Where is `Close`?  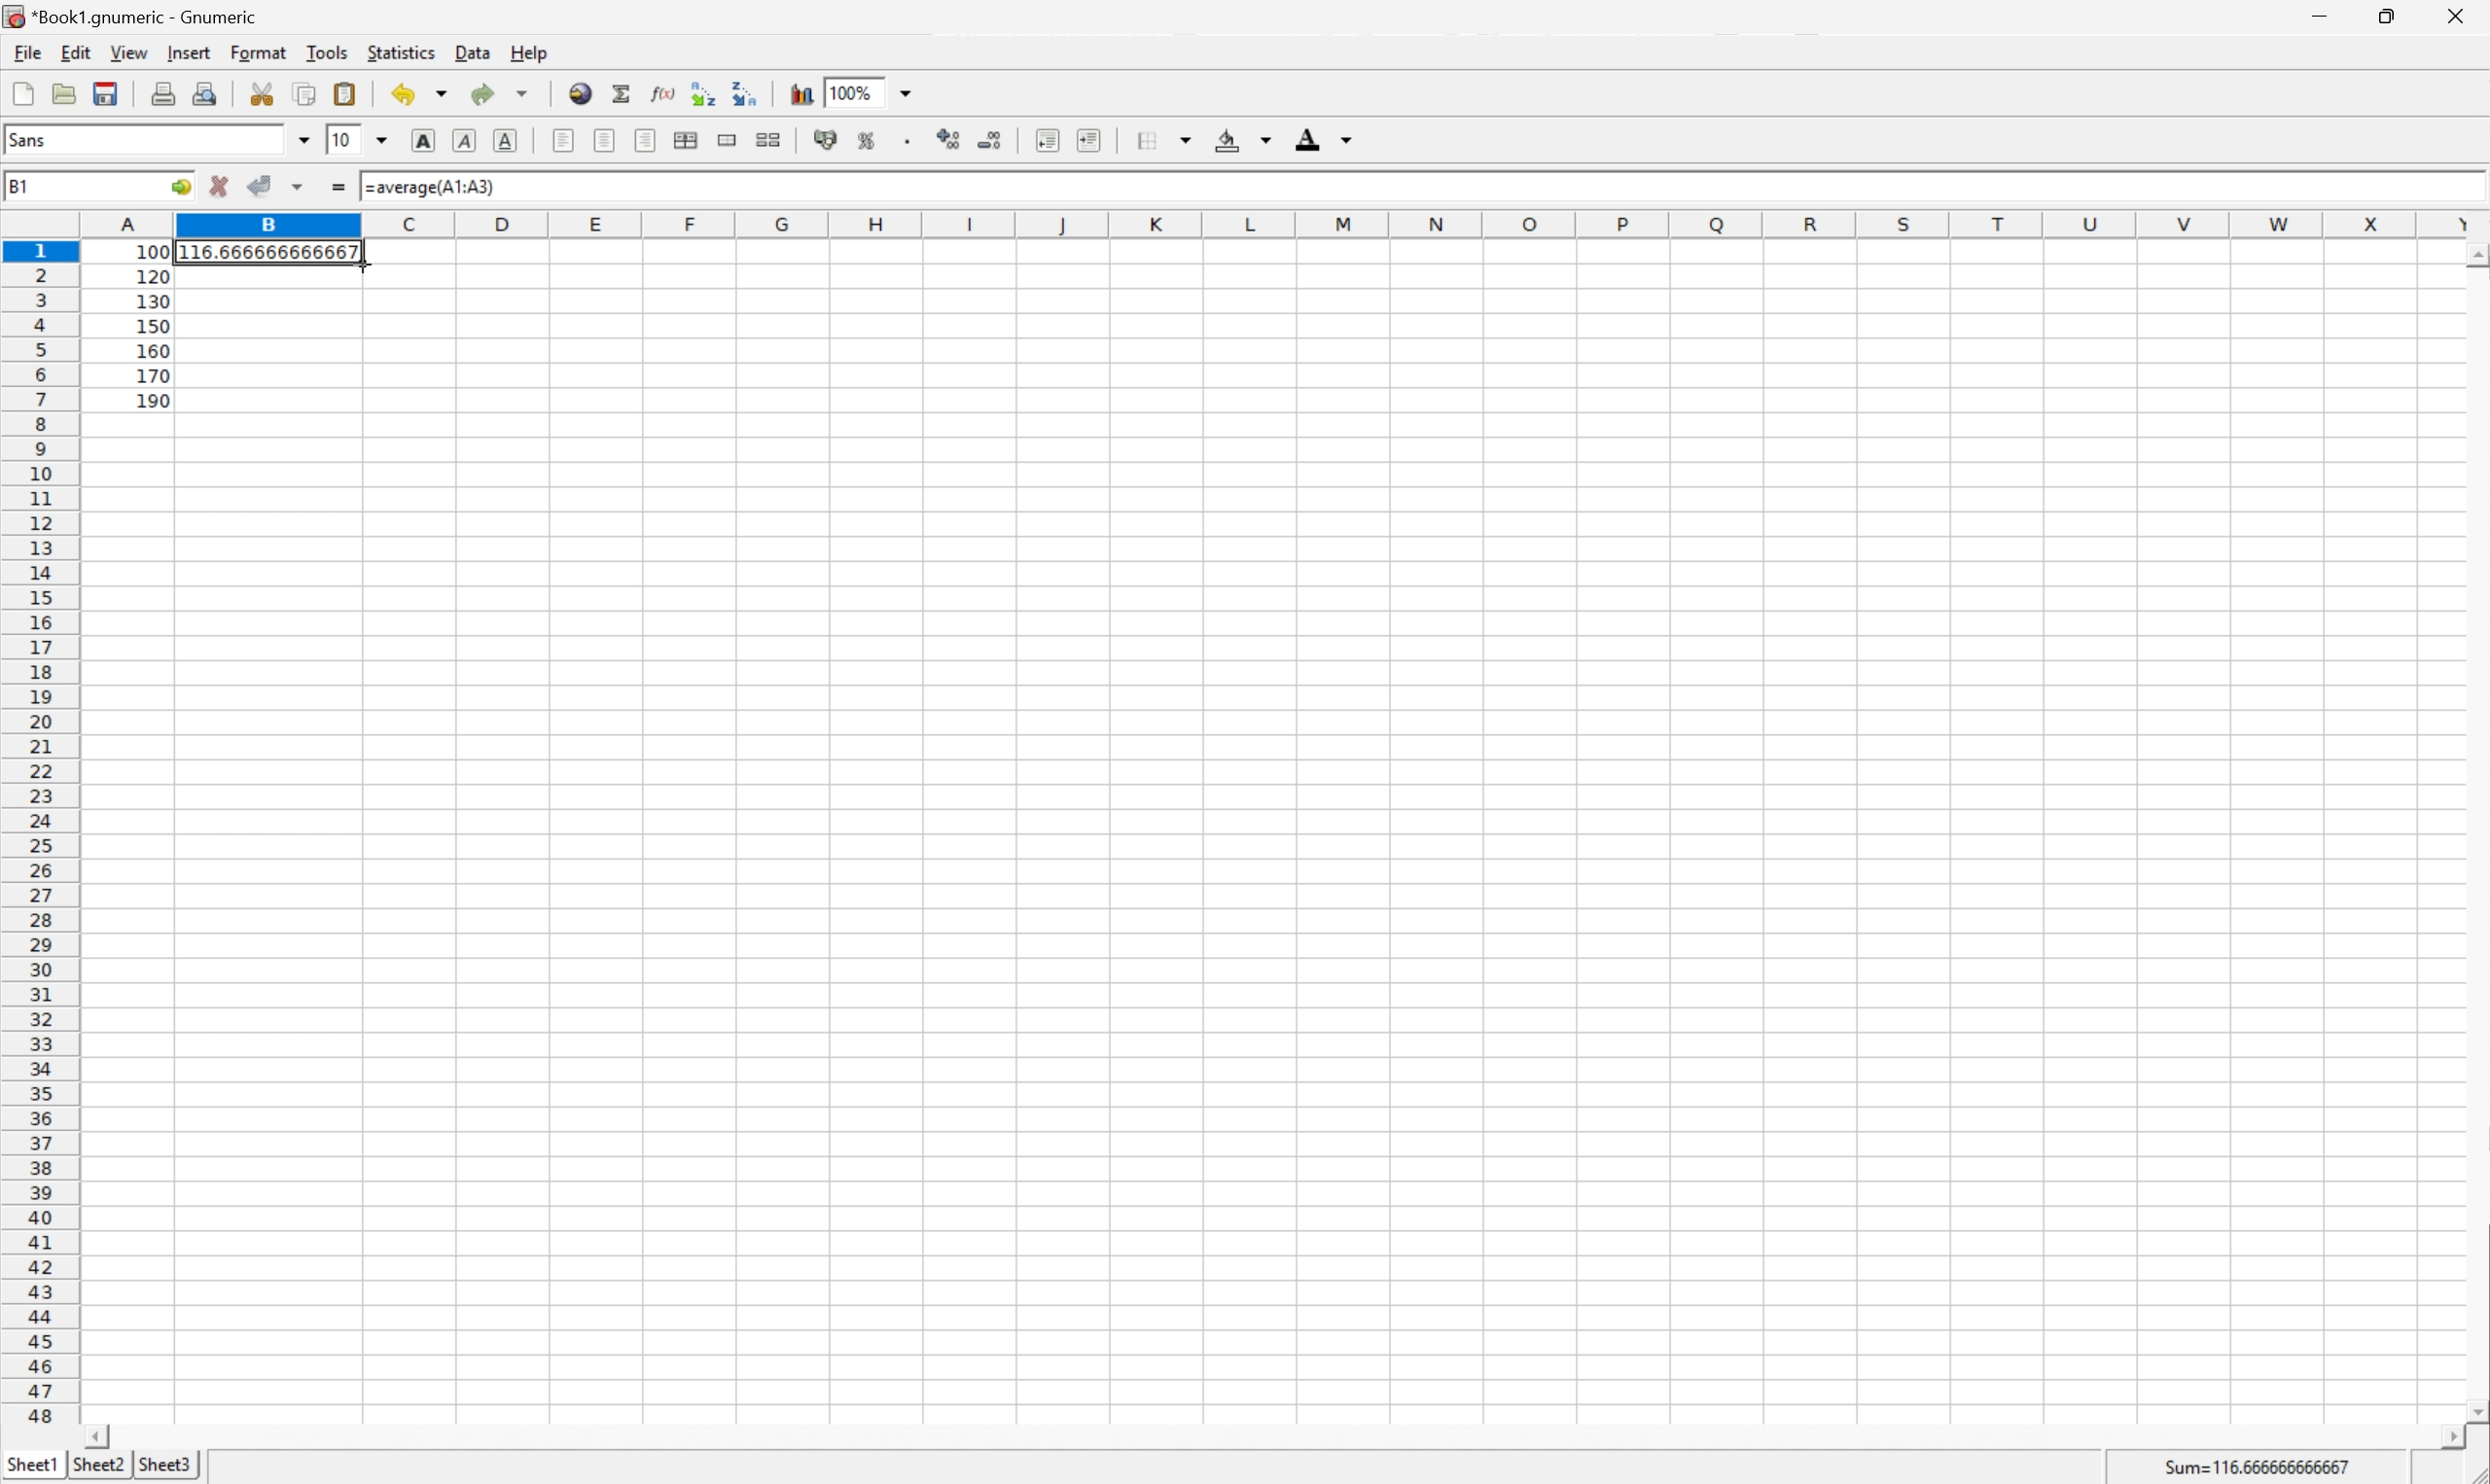
Close is located at coordinates (2454, 19).